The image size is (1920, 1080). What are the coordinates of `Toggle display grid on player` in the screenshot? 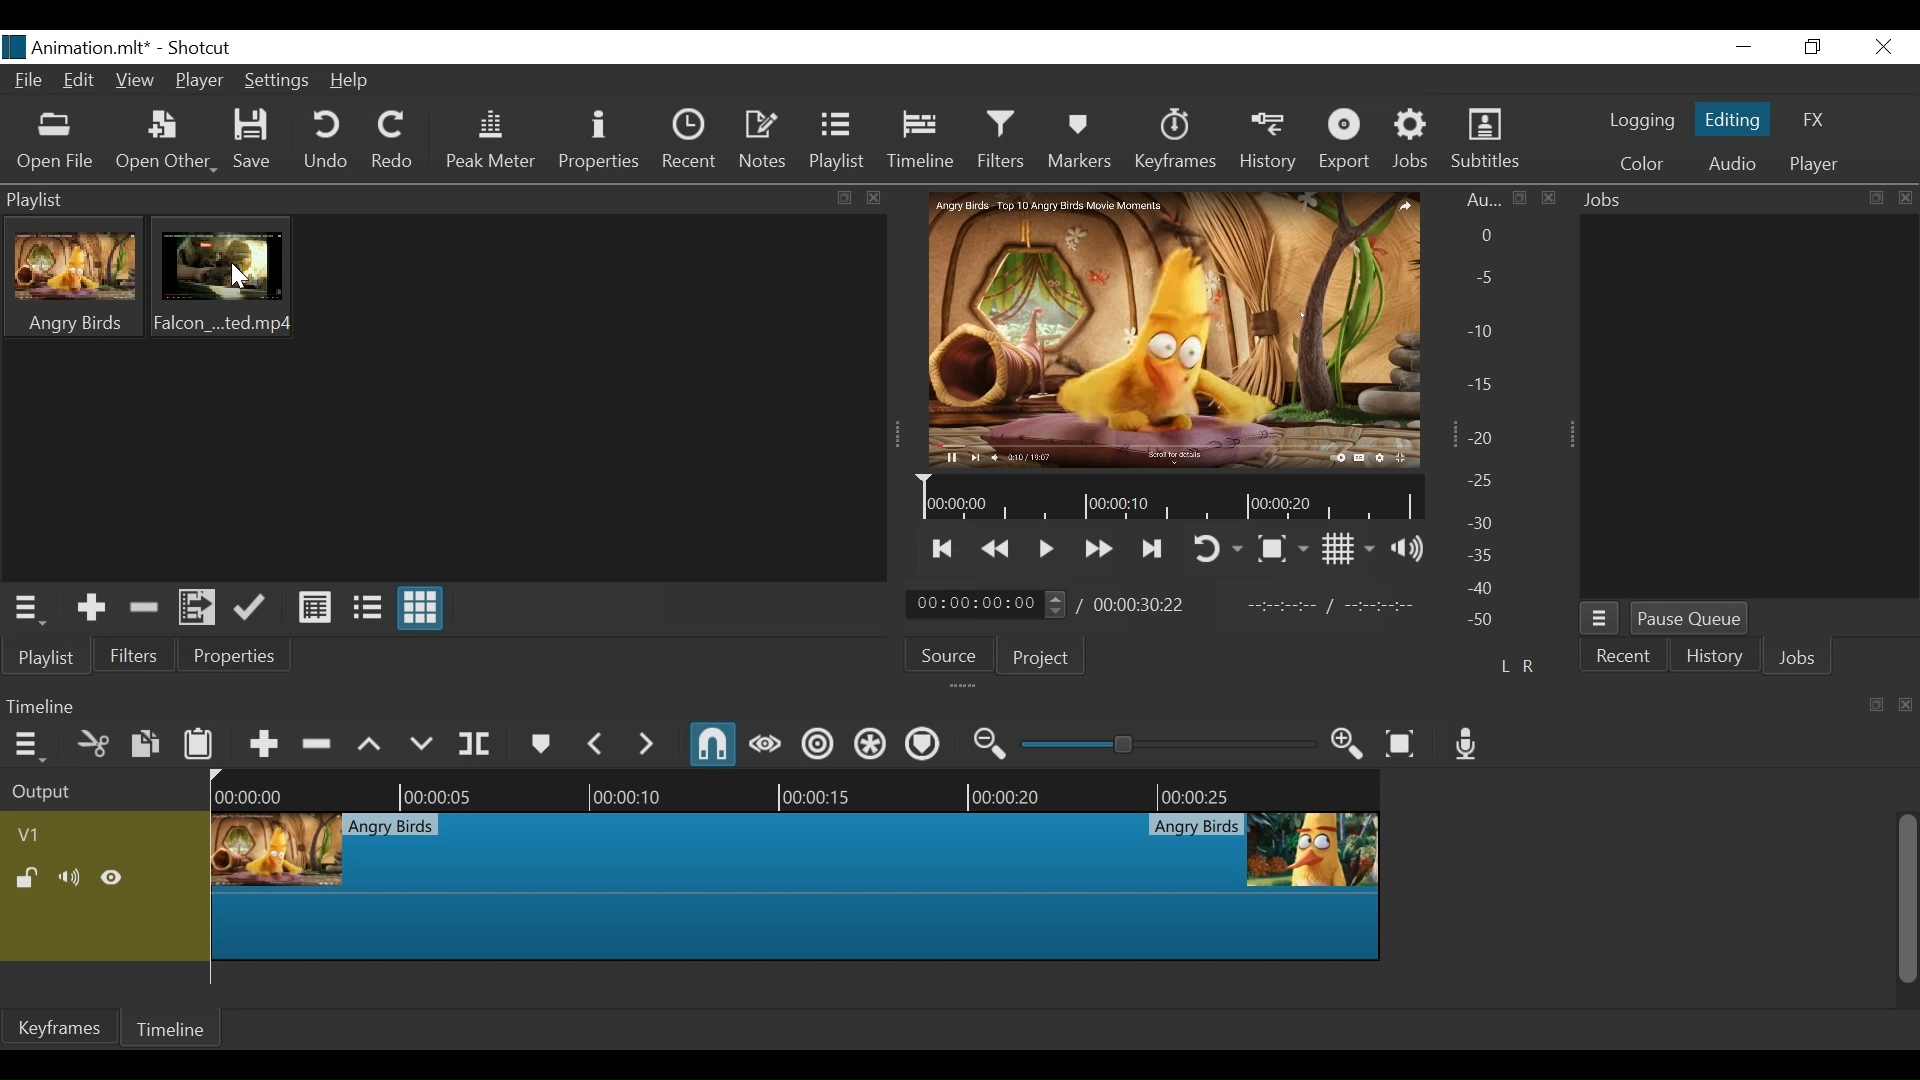 It's located at (1348, 550).